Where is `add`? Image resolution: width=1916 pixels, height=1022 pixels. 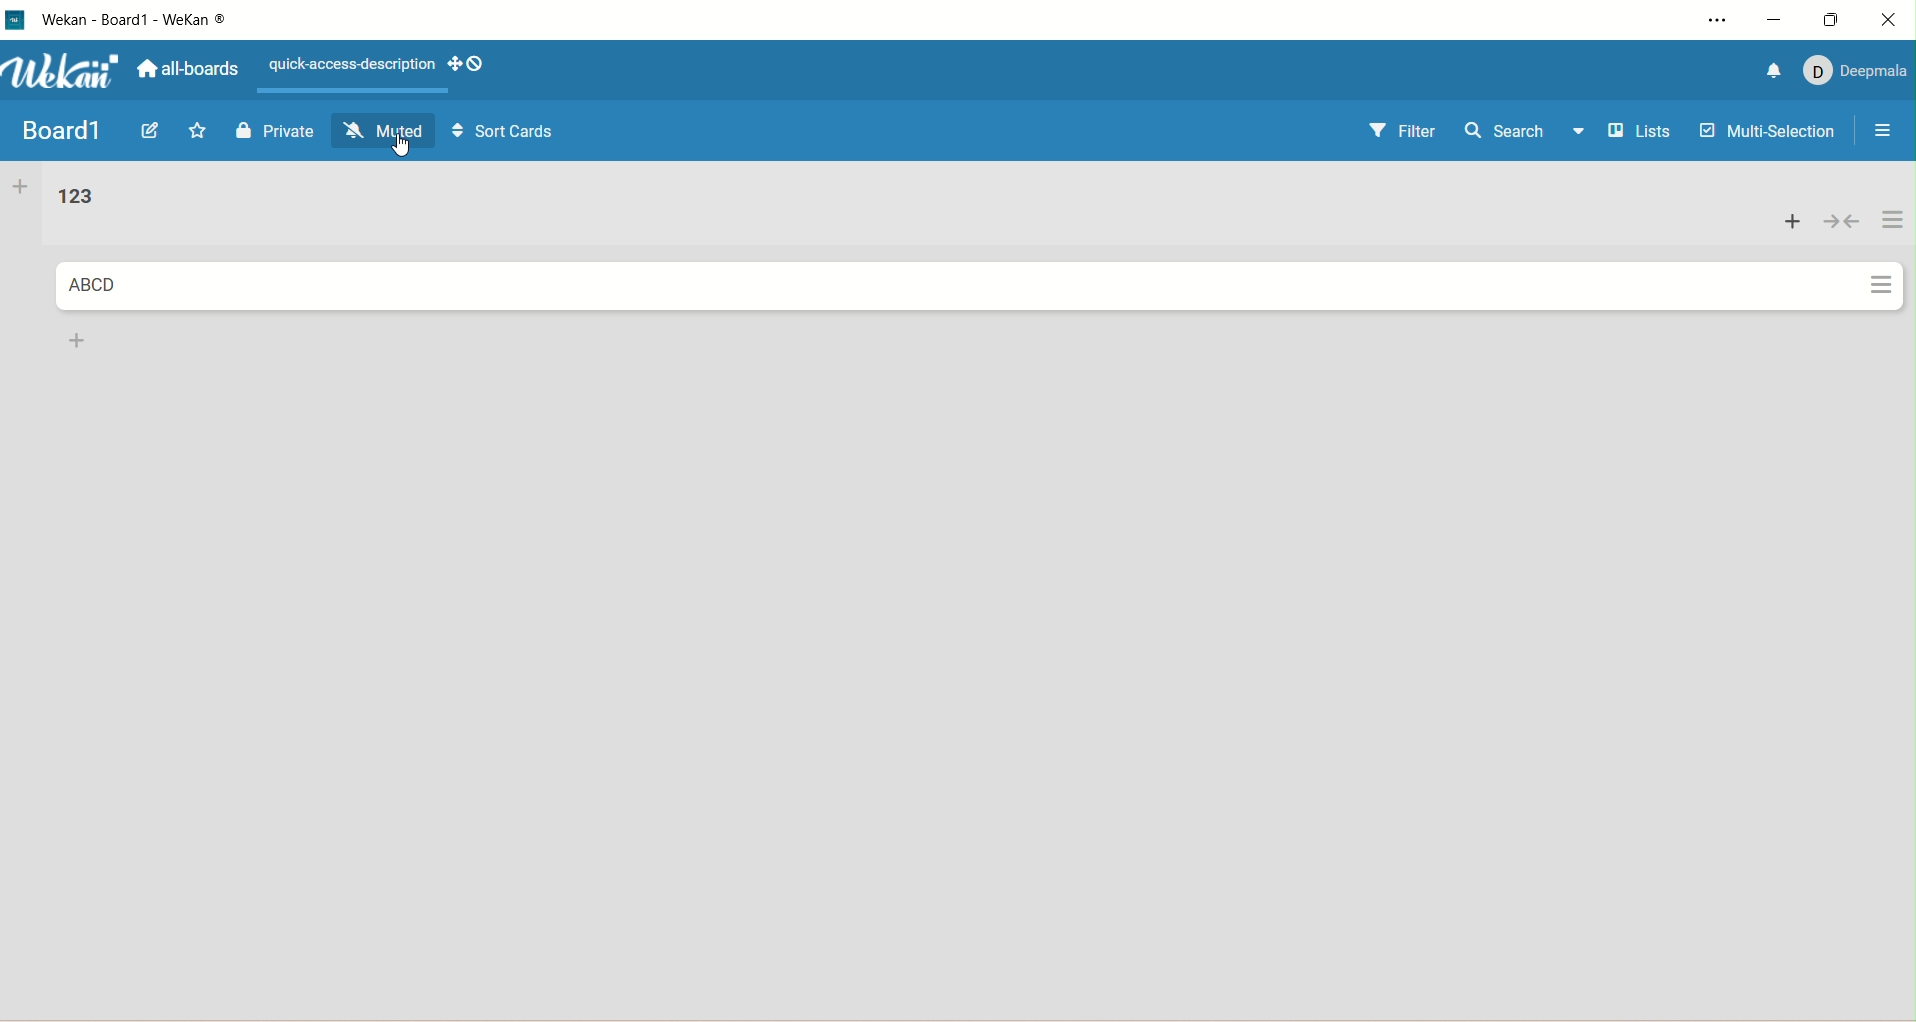
add is located at coordinates (1793, 220).